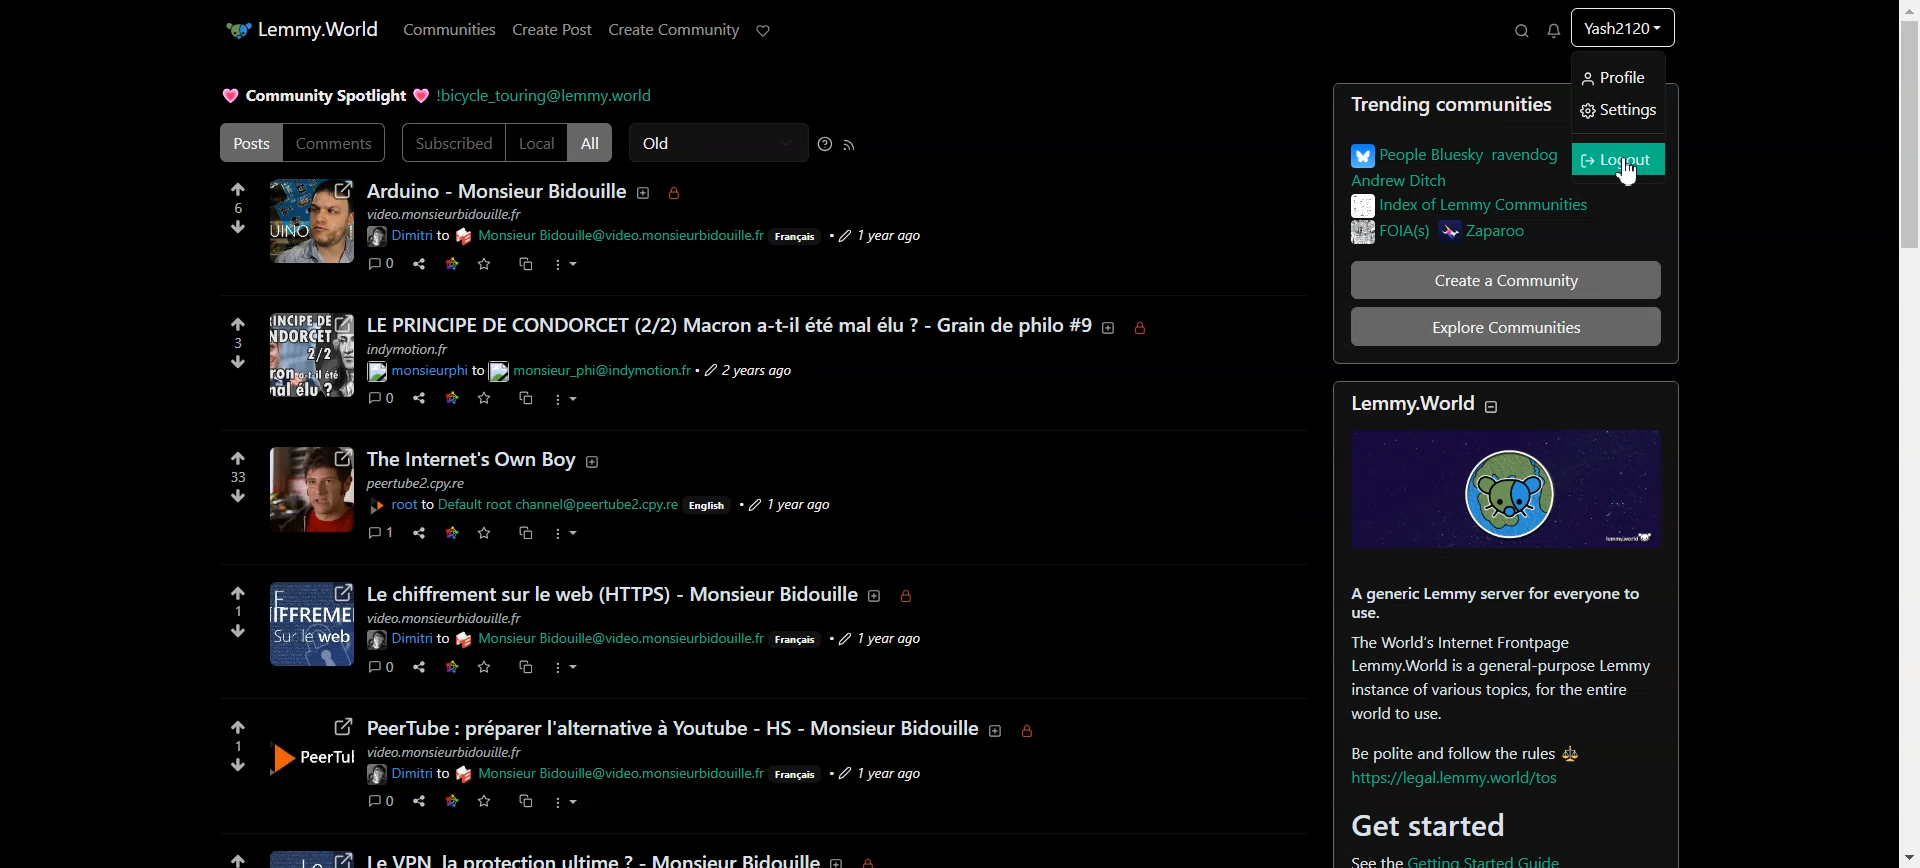 This screenshot has width=1920, height=868. Describe the element at coordinates (455, 532) in the screenshot. I see `link` at that location.